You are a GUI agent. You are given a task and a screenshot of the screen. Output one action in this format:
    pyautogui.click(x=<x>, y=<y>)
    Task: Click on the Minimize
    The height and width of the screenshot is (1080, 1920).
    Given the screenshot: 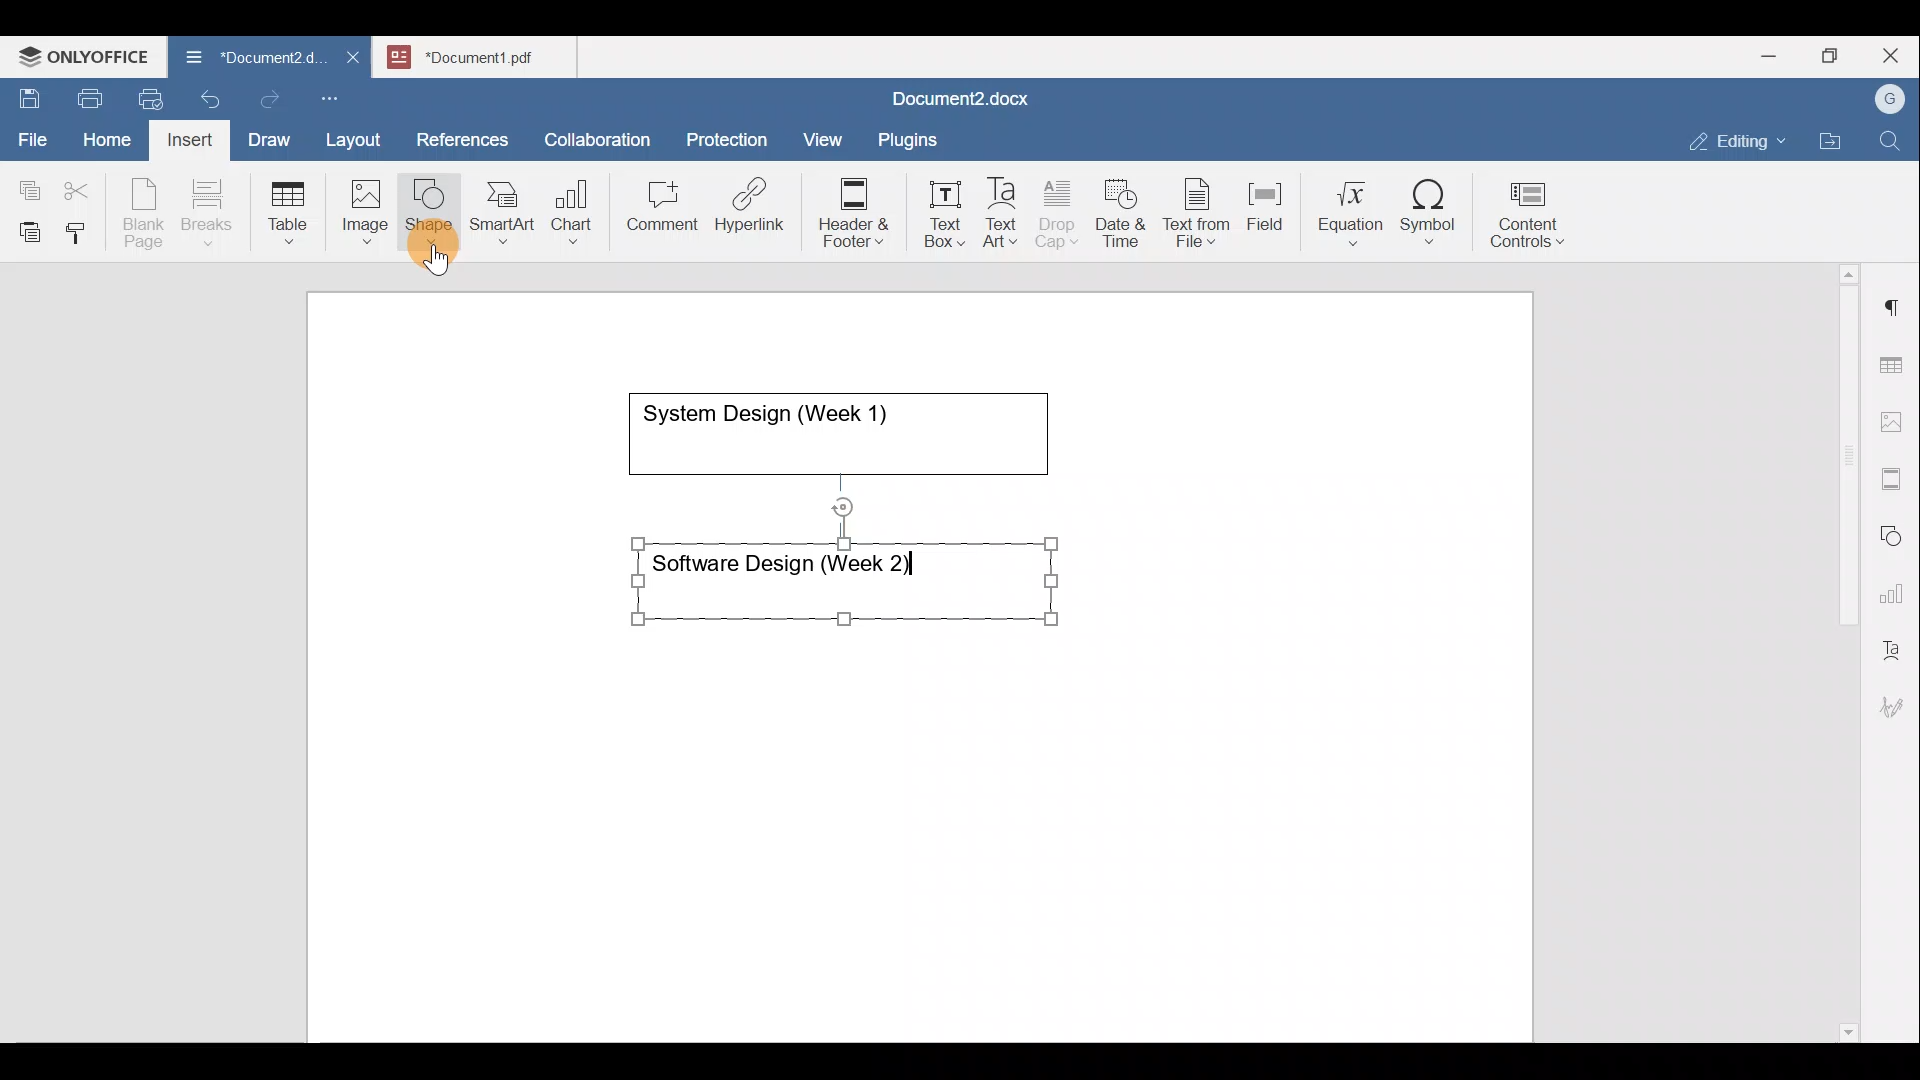 What is the action you would take?
    pyautogui.click(x=1768, y=54)
    